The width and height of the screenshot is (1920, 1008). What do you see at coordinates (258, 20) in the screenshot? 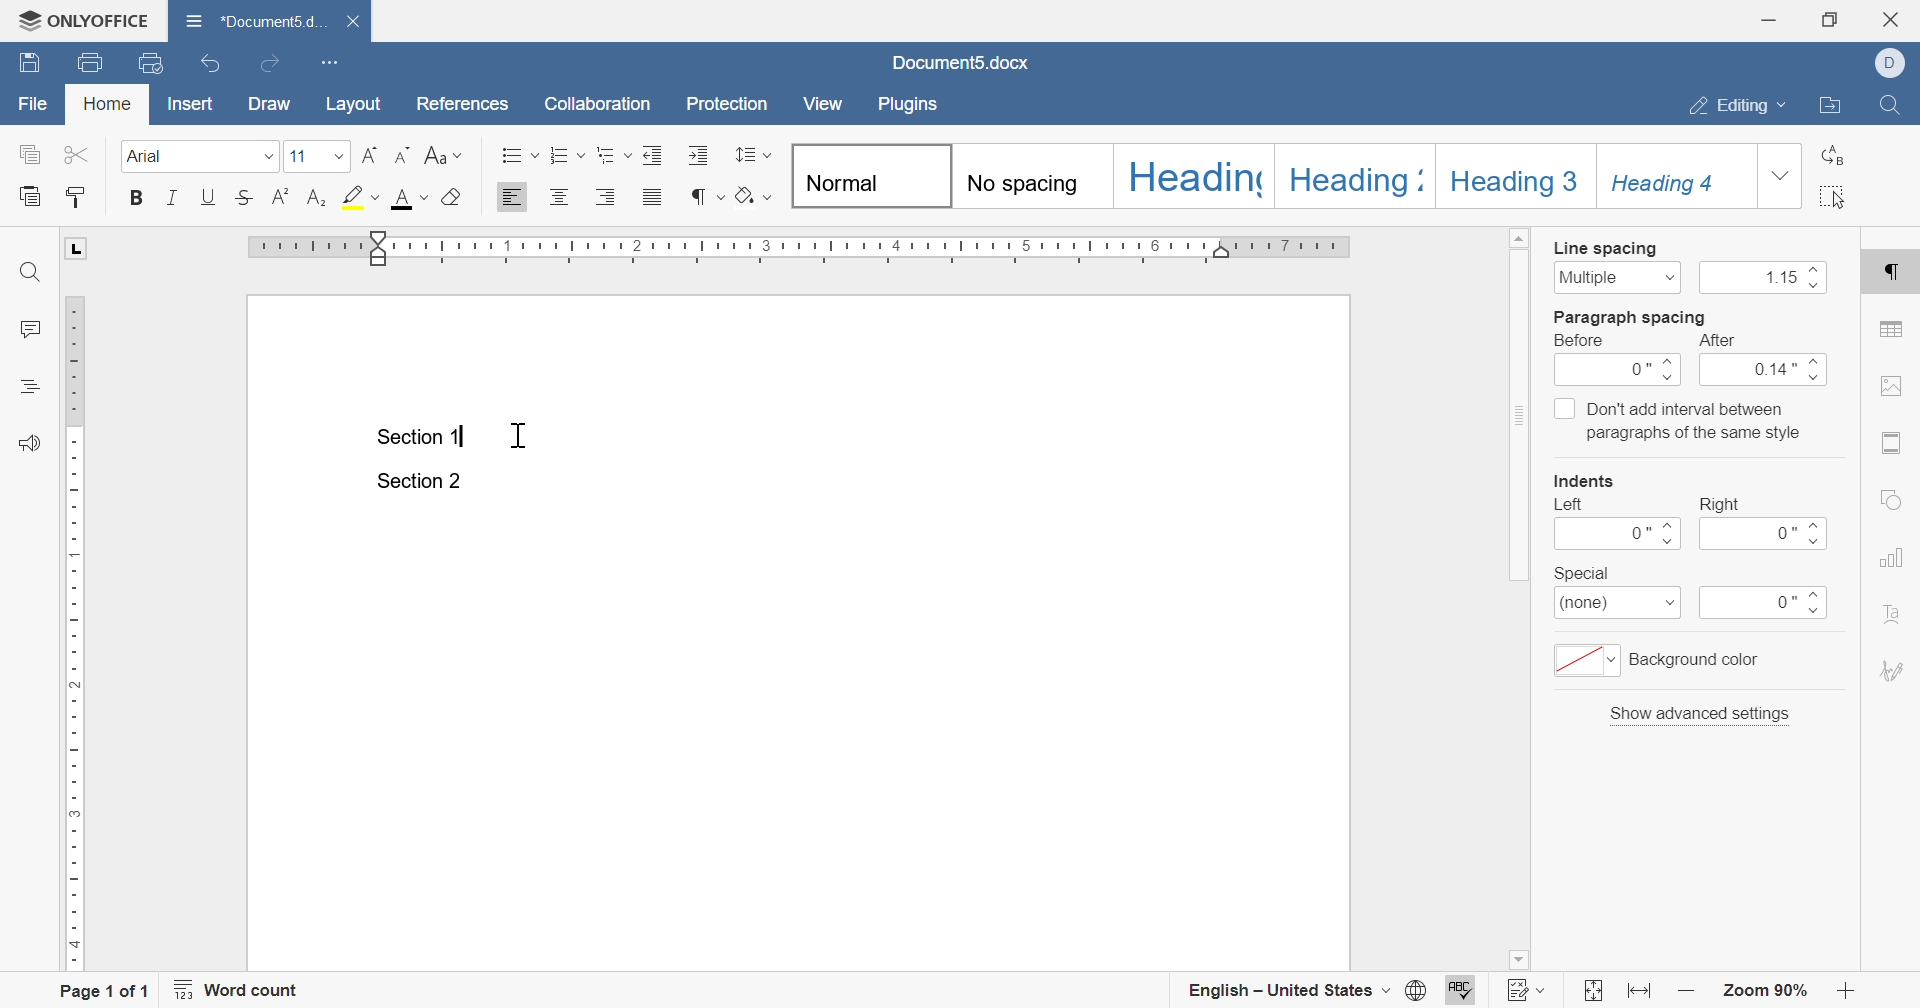
I see `document5.d` at bounding box center [258, 20].